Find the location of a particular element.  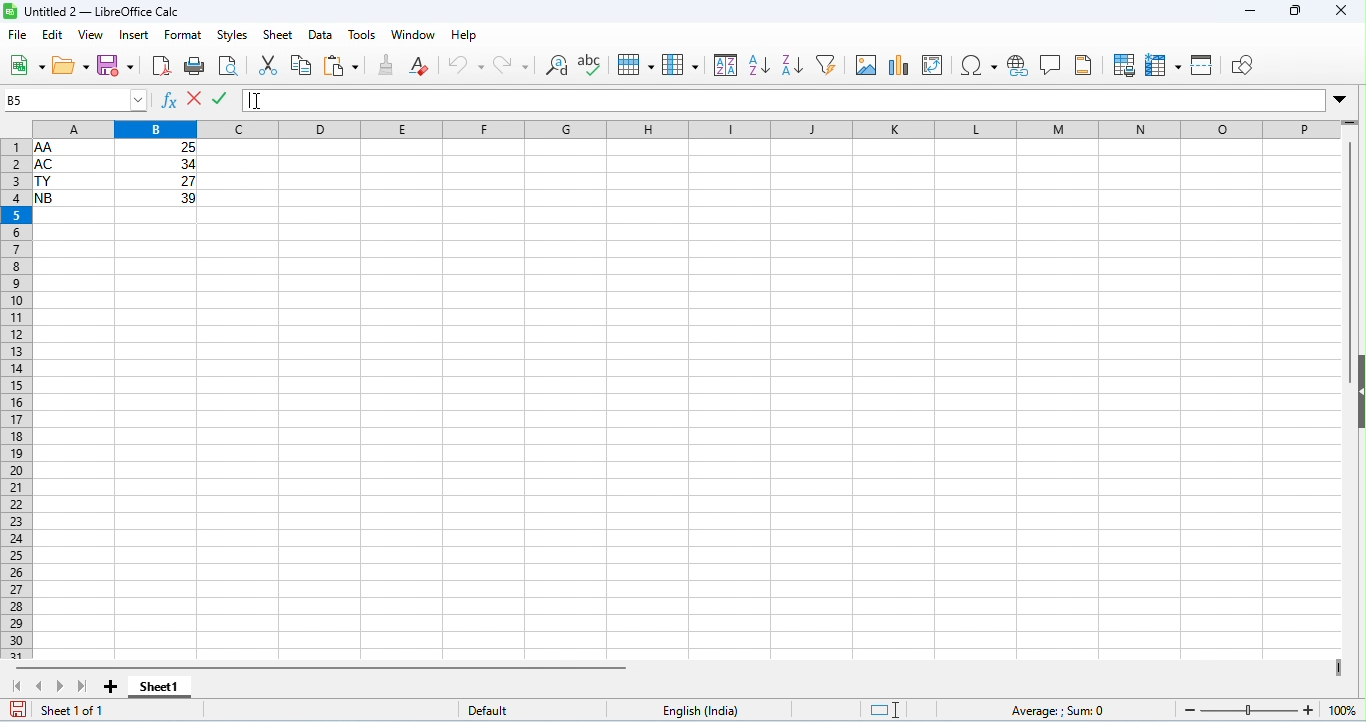

row numbers is located at coordinates (14, 398).